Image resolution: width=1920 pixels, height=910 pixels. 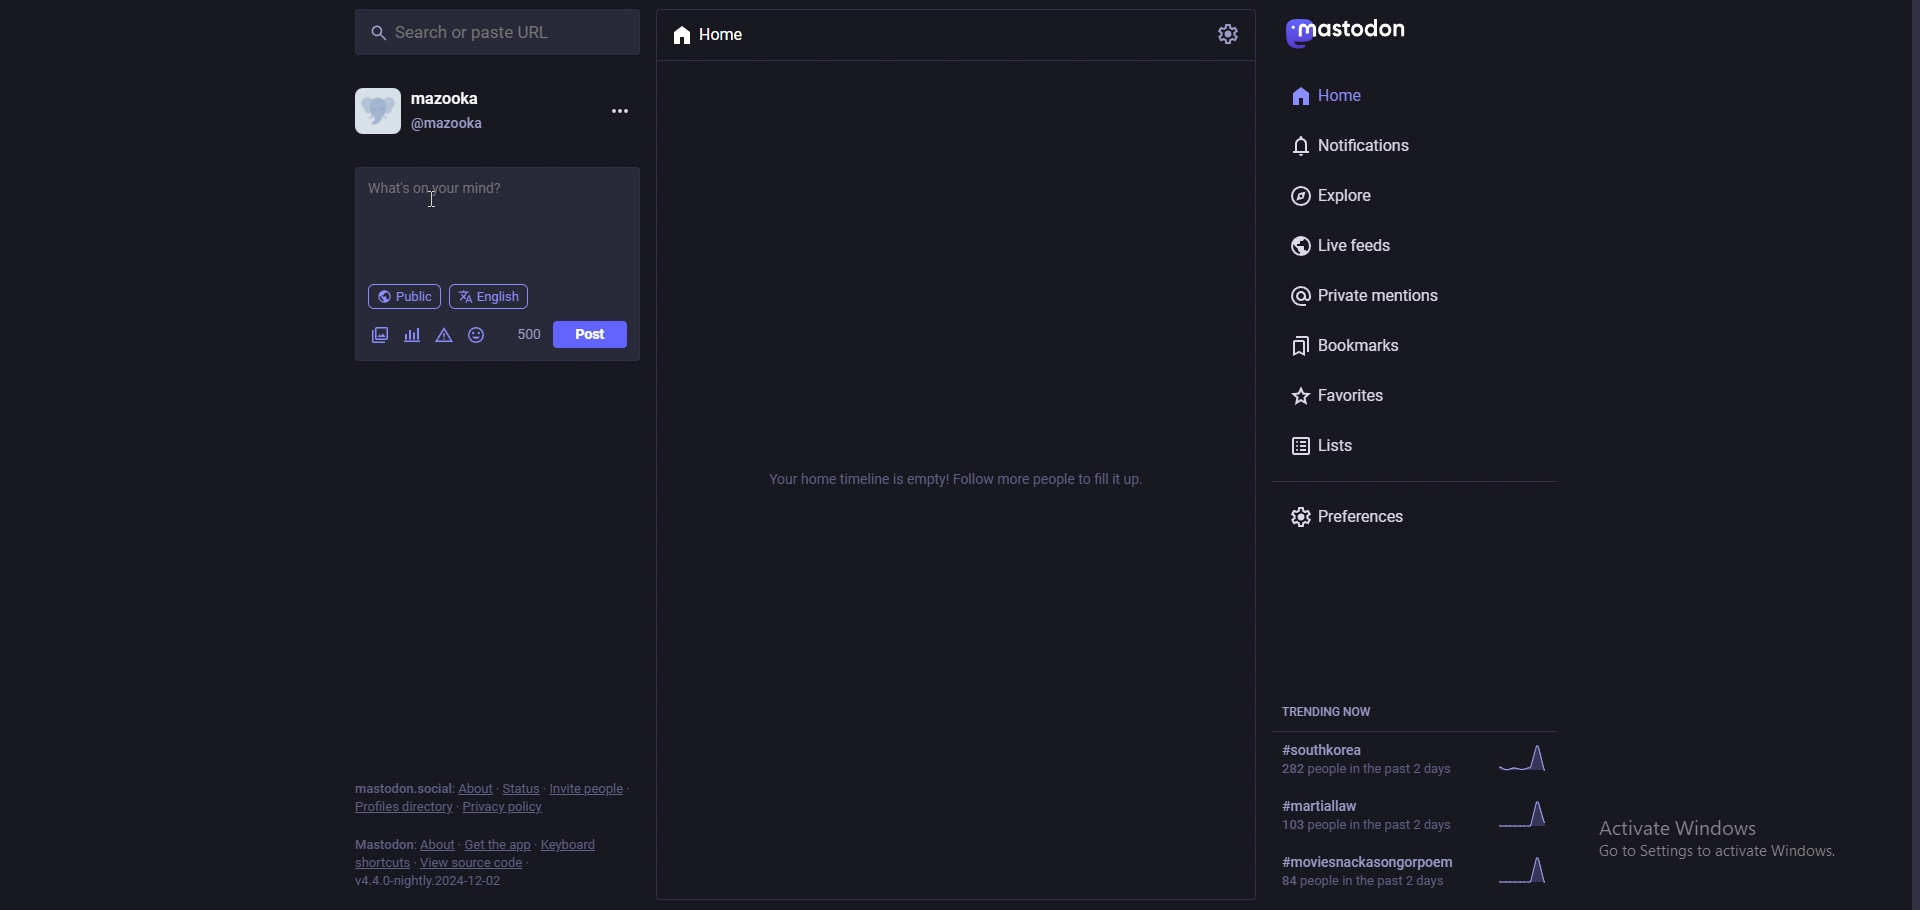 What do you see at coordinates (765, 35) in the screenshot?
I see `home` at bounding box center [765, 35].